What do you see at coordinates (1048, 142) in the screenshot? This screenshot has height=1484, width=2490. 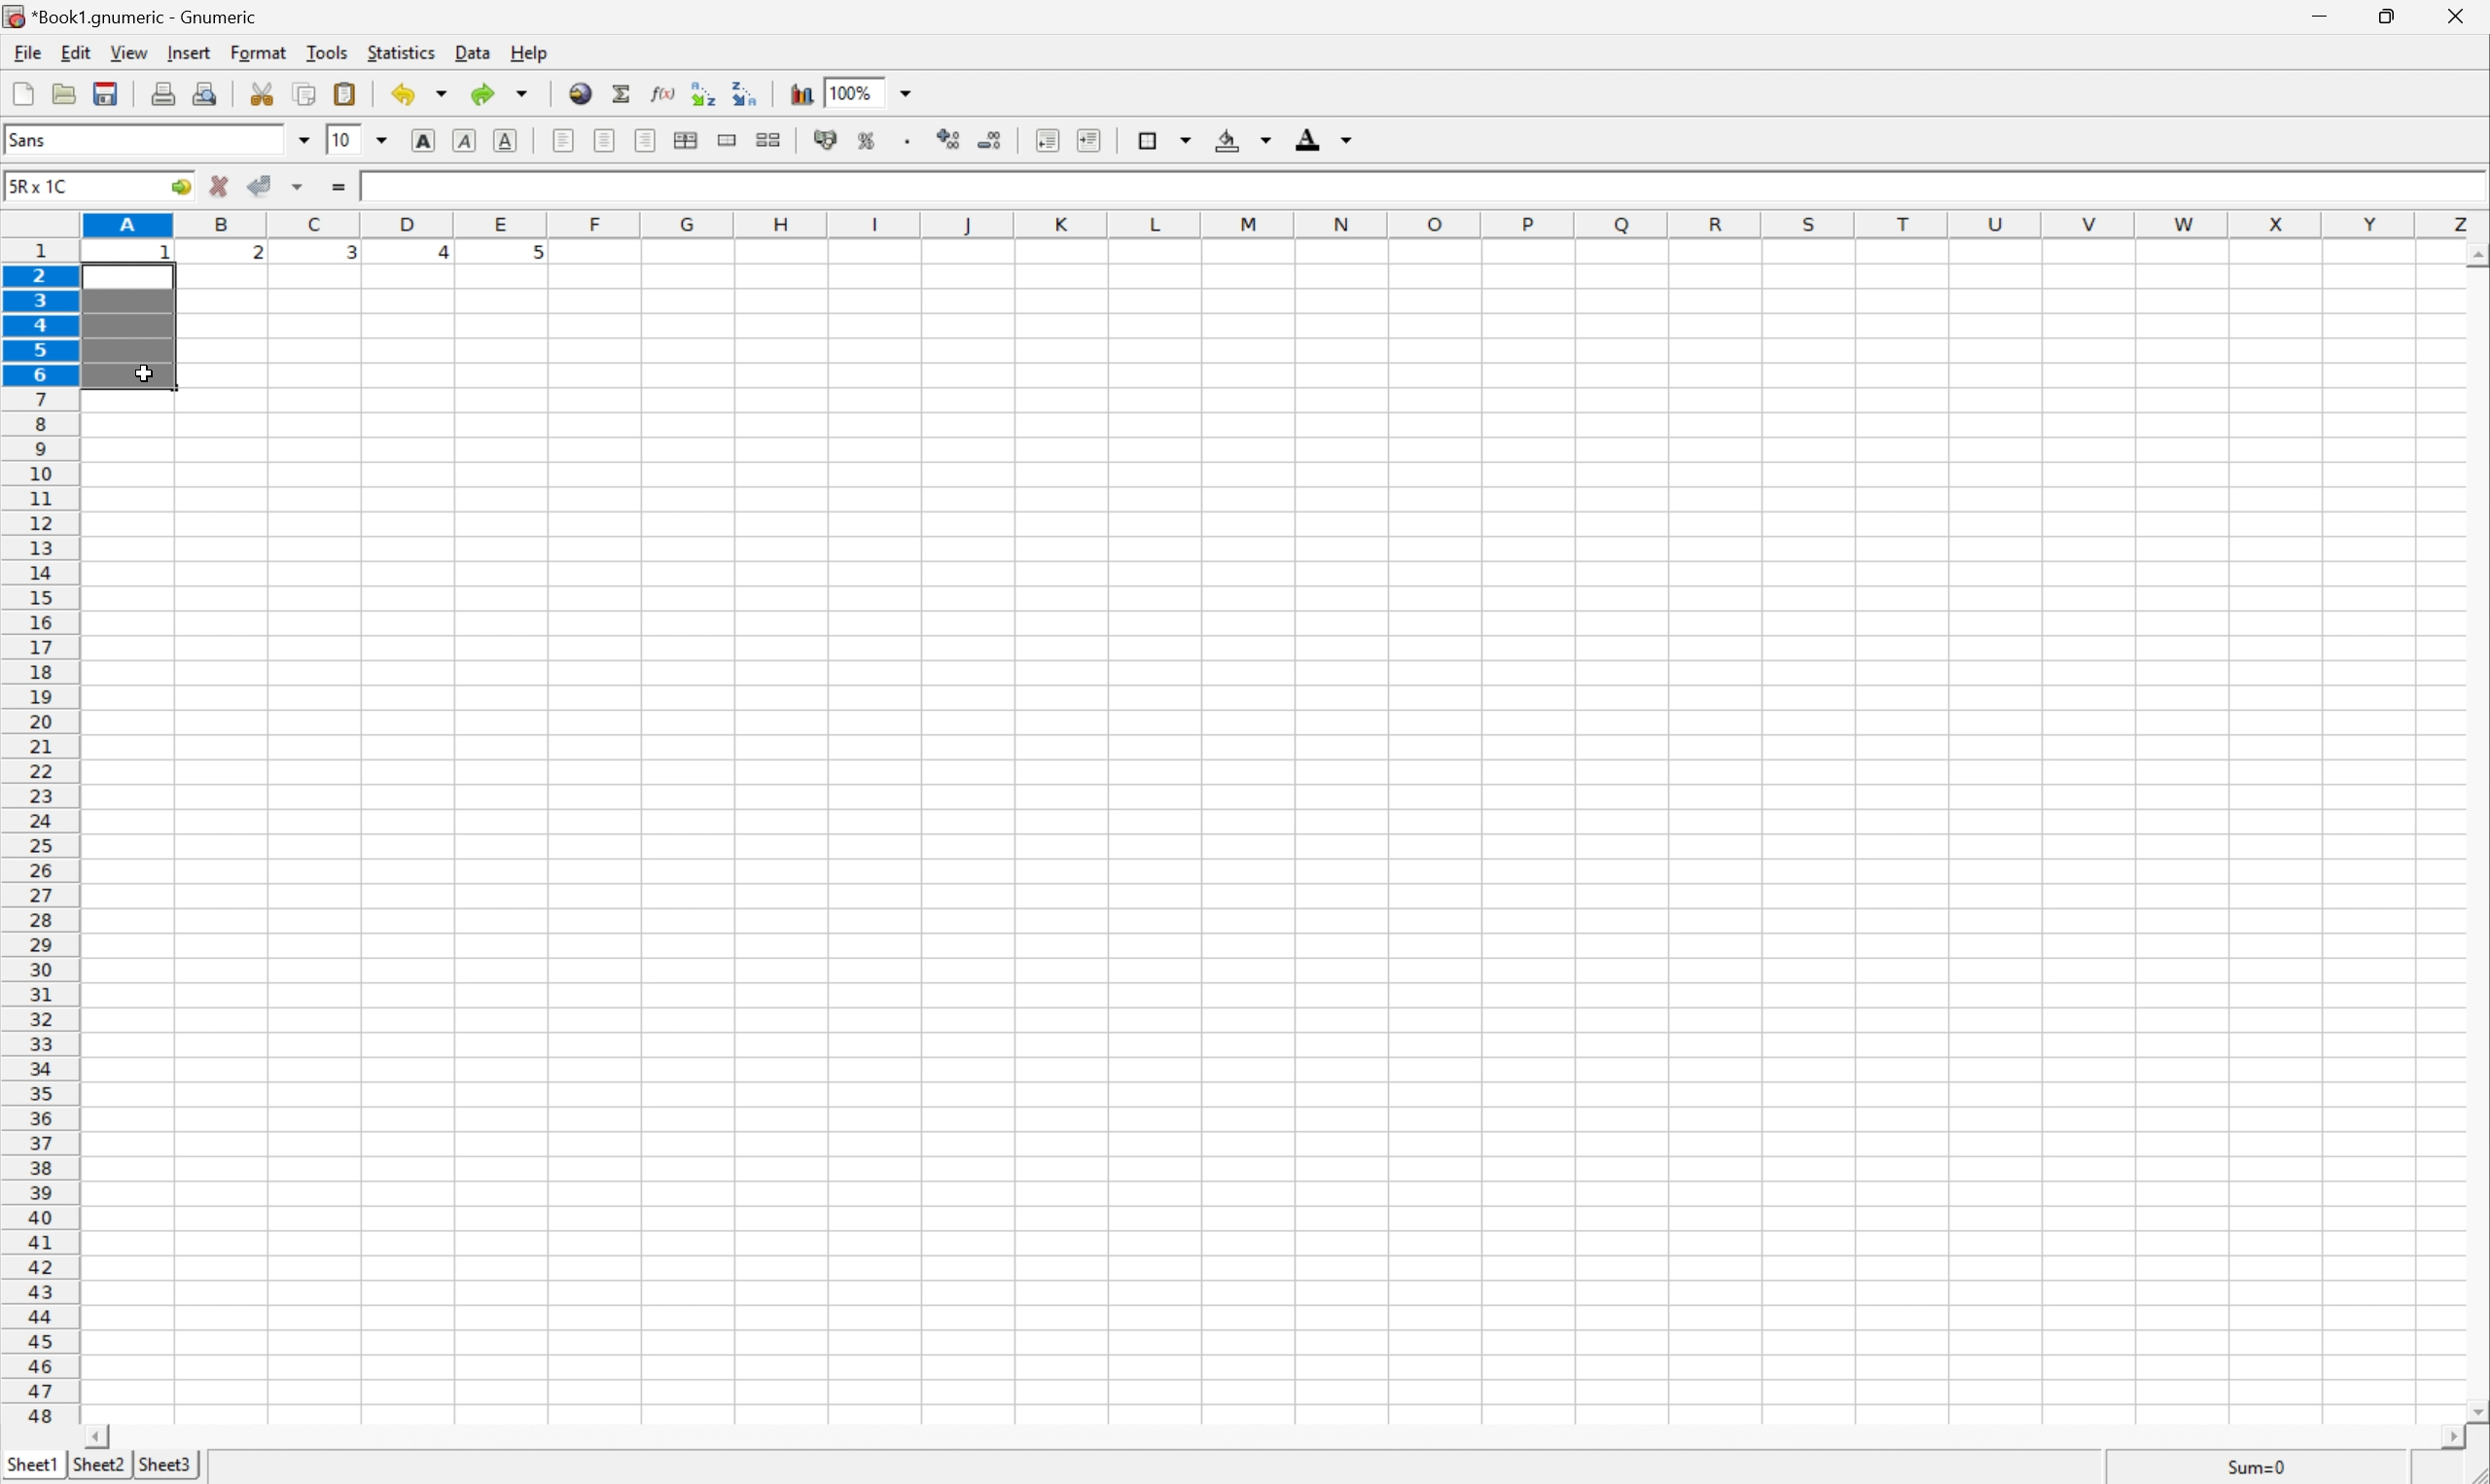 I see `decrease indent` at bounding box center [1048, 142].